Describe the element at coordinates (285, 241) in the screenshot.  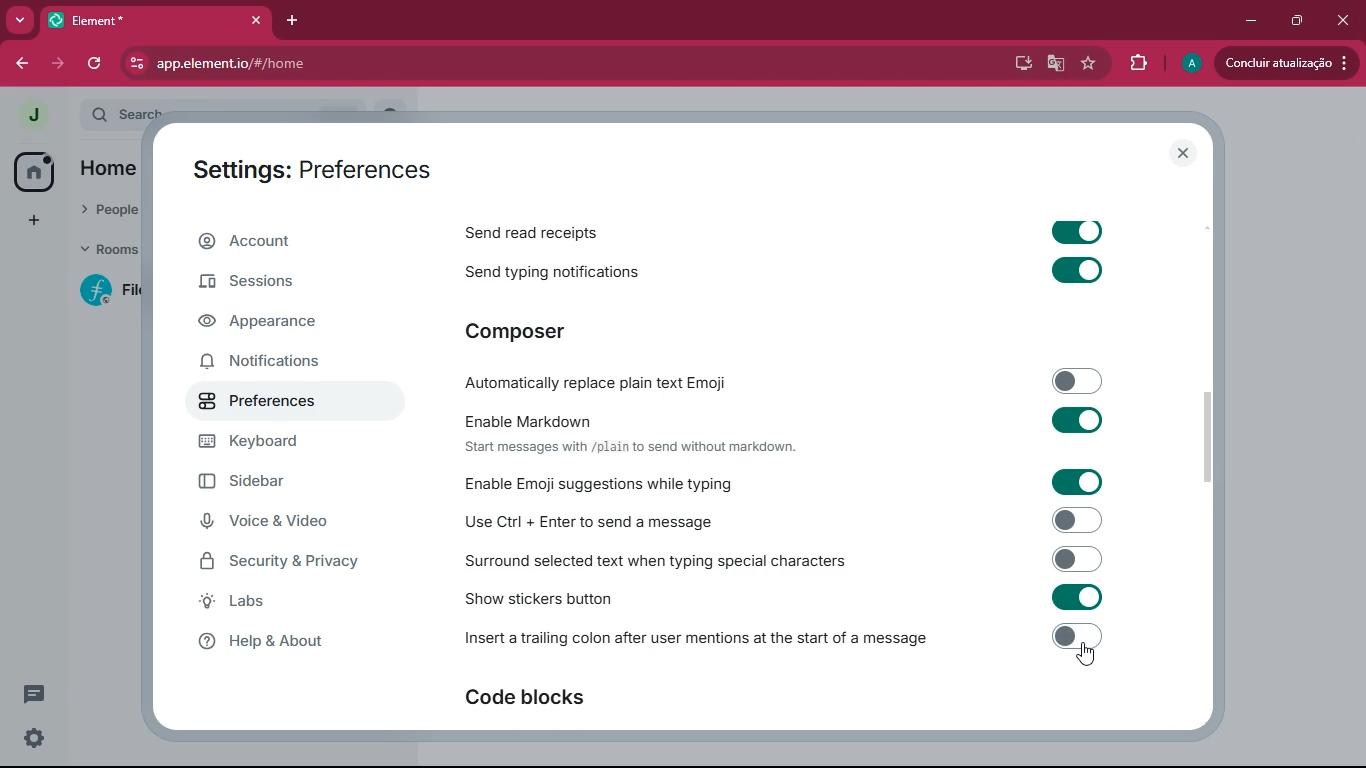
I see `account` at that location.